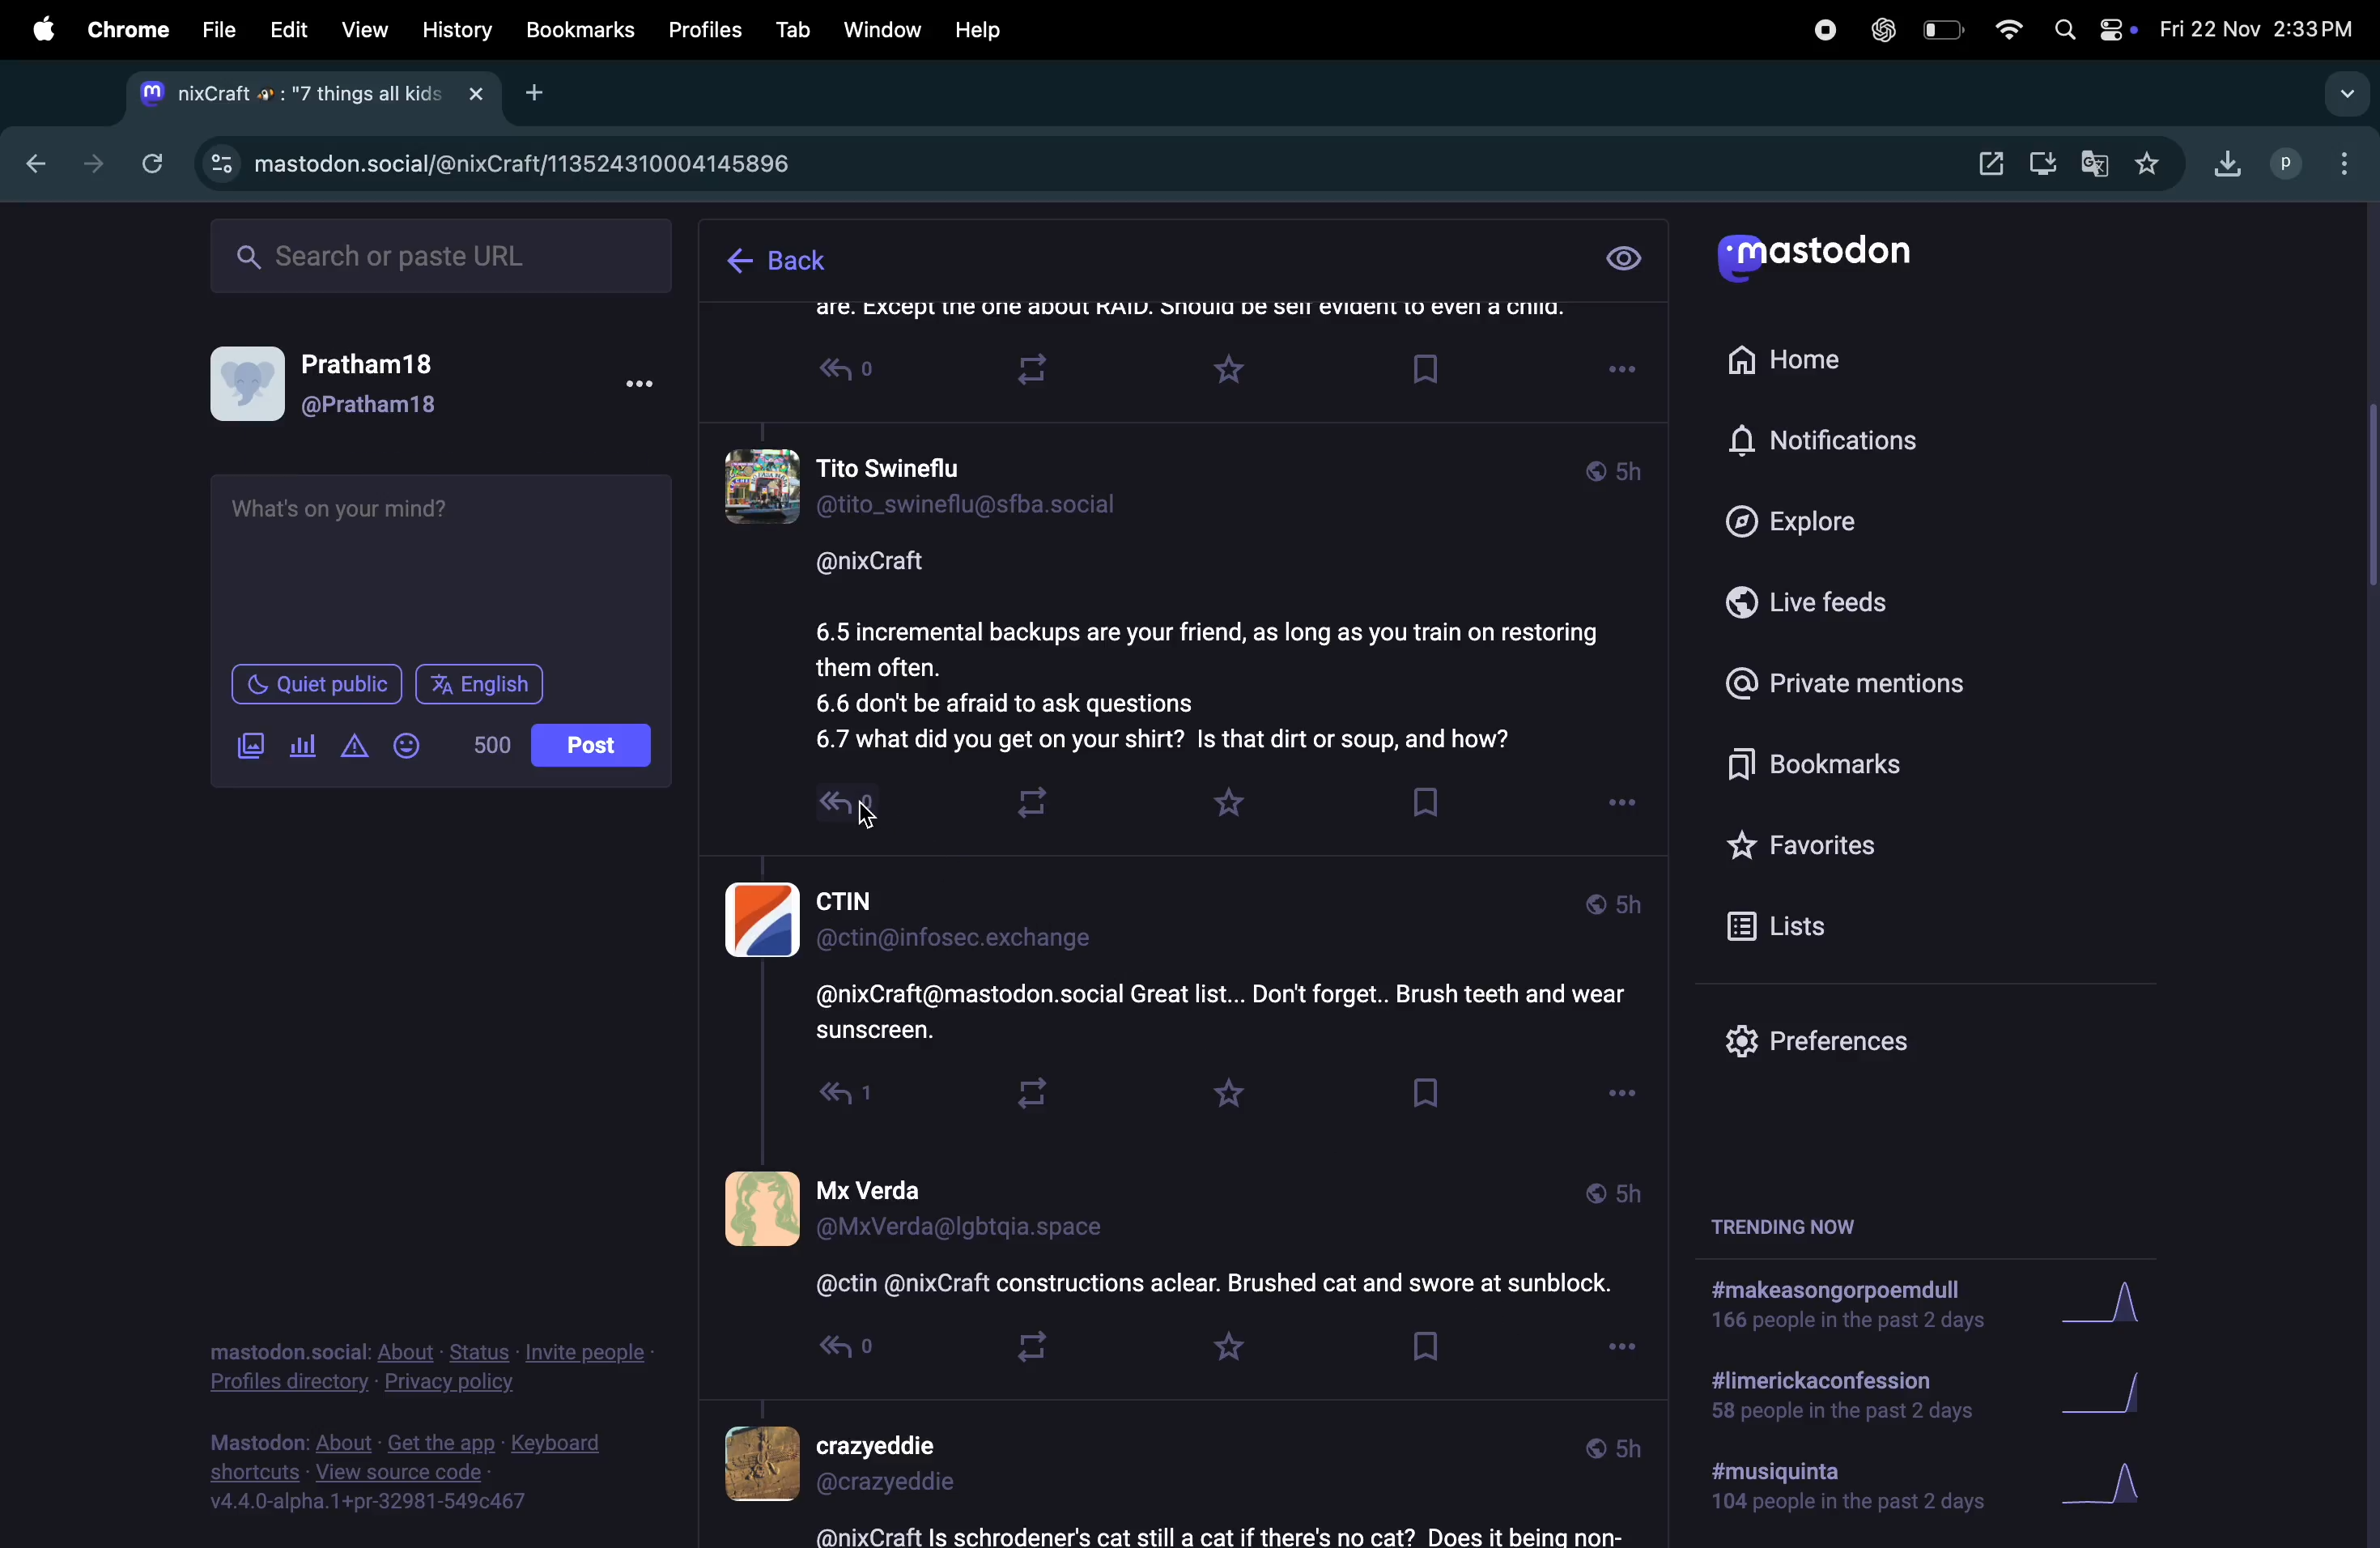 The height and width of the screenshot is (1548, 2380). Describe the element at coordinates (481, 684) in the screenshot. I see `english` at that location.